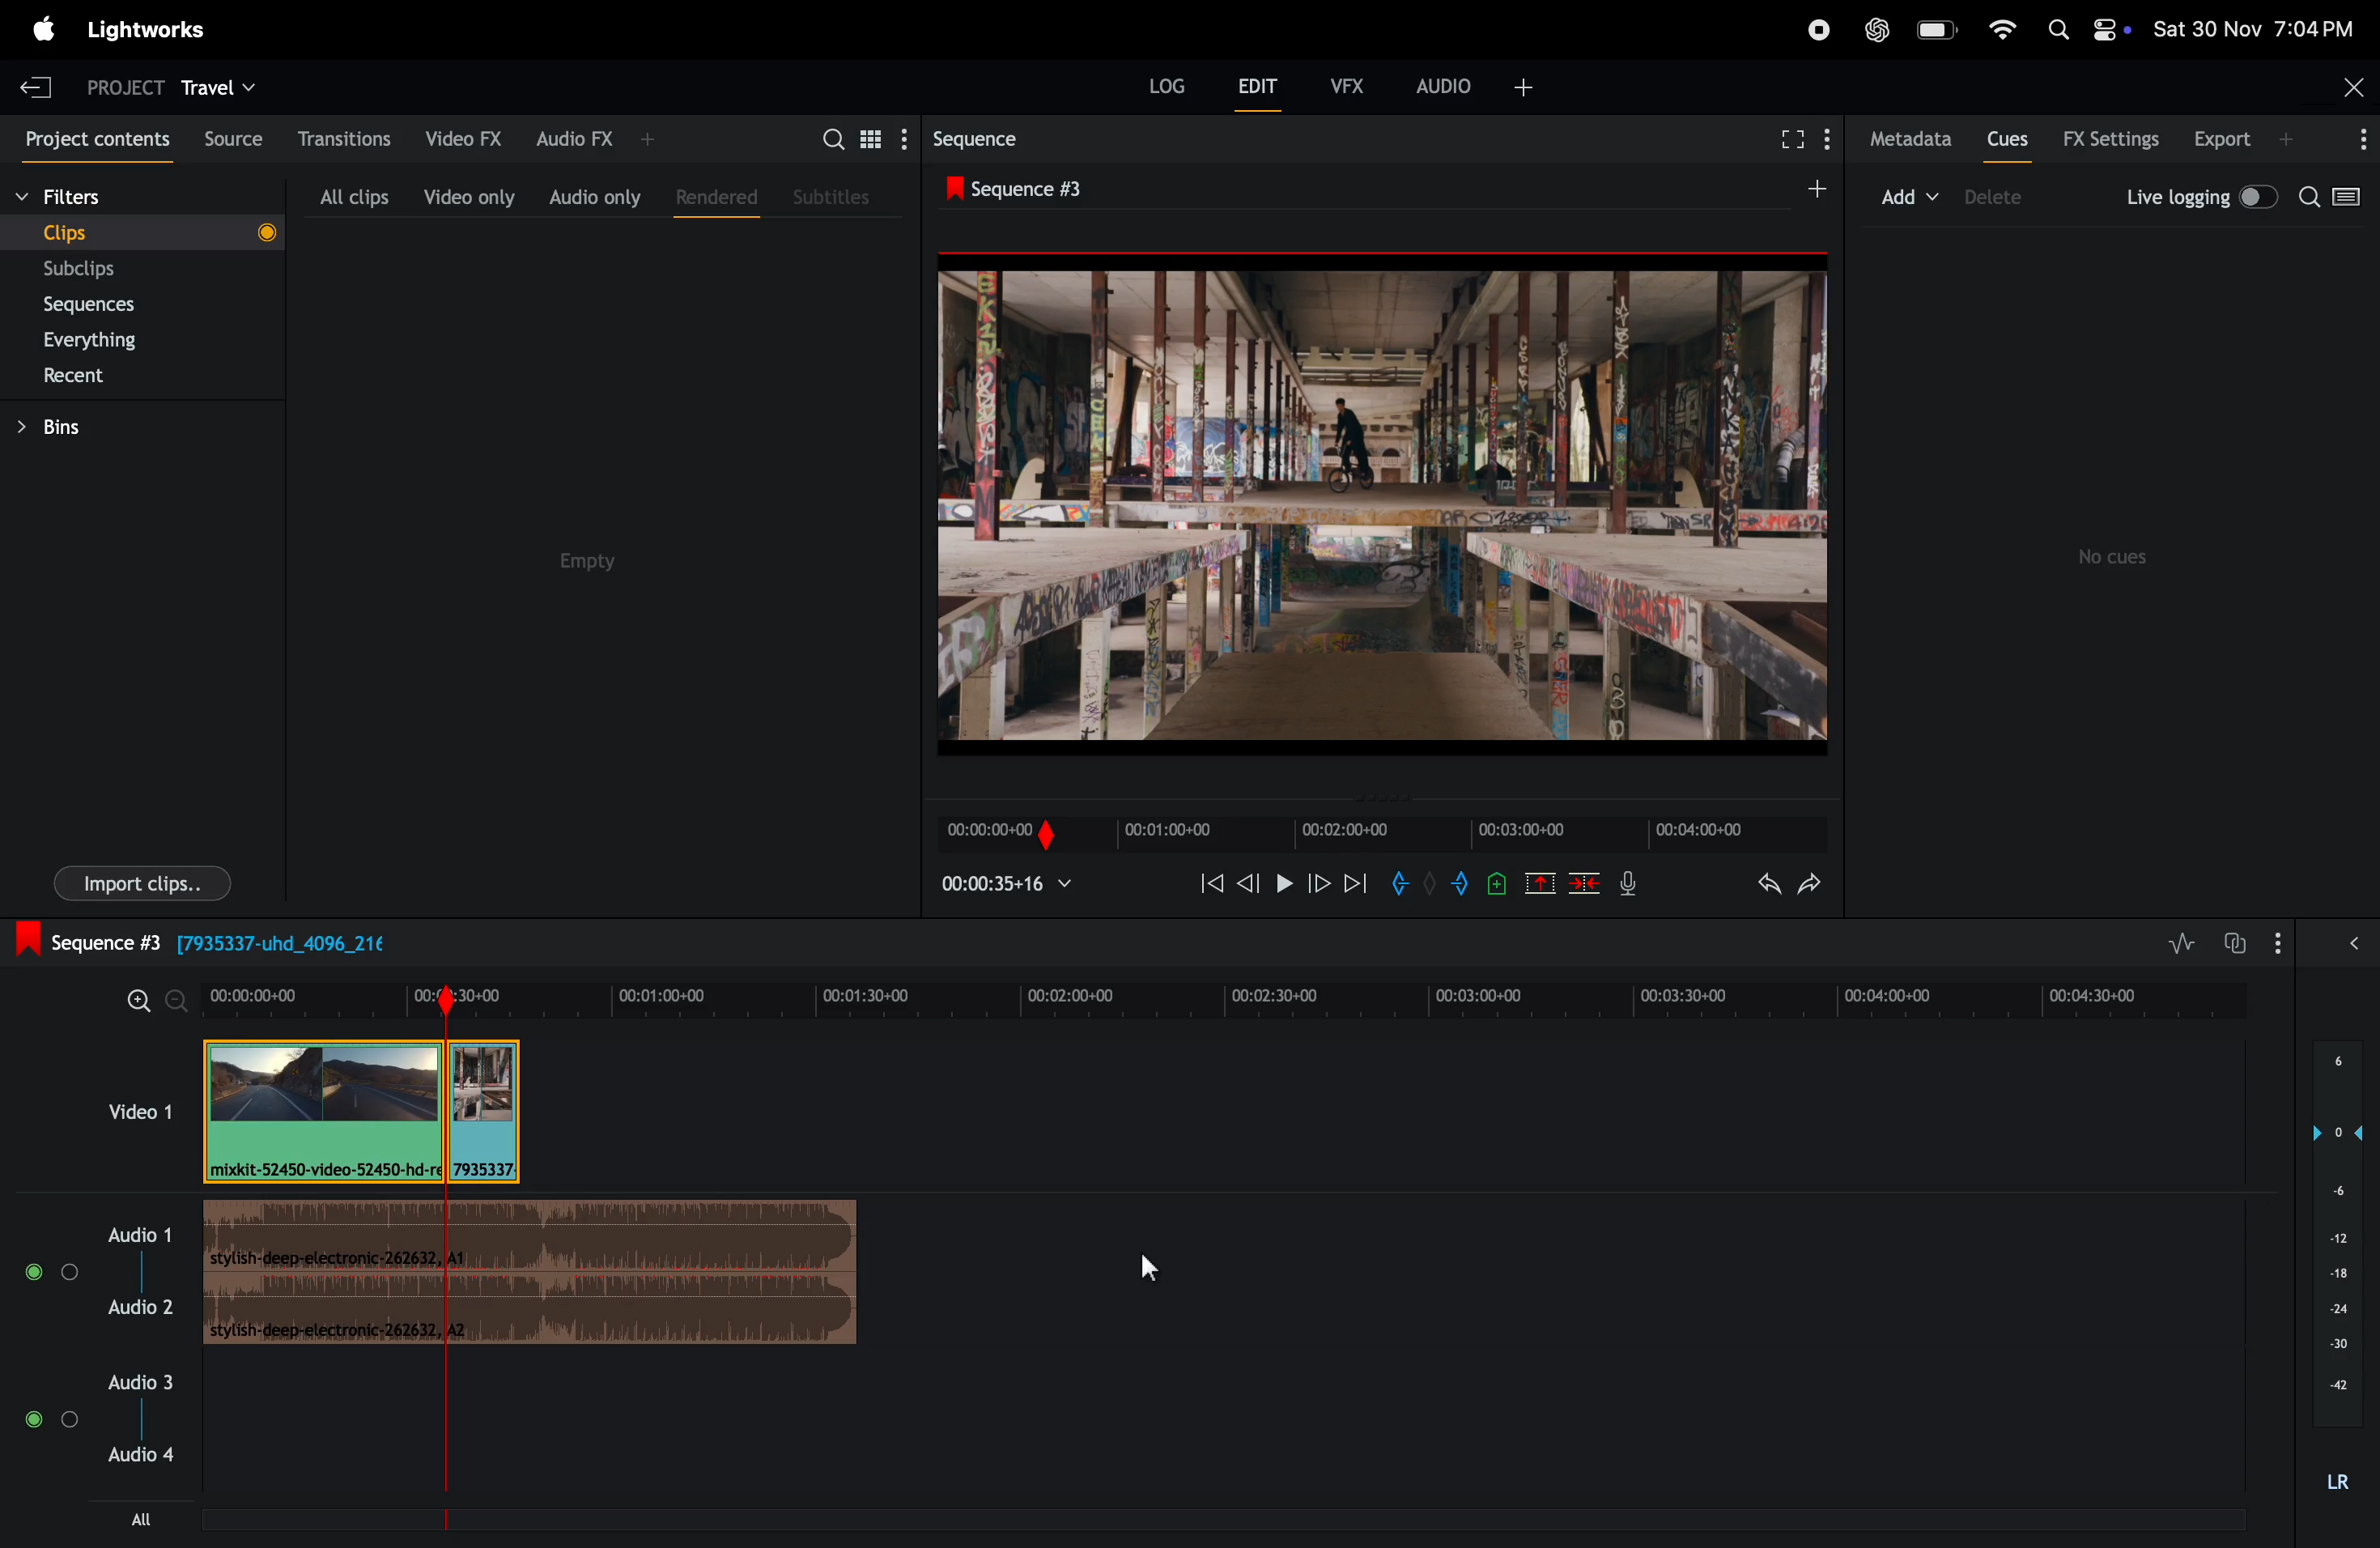  Describe the element at coordinates (1626, 887) in the screenshot. I see `mic` at that location.